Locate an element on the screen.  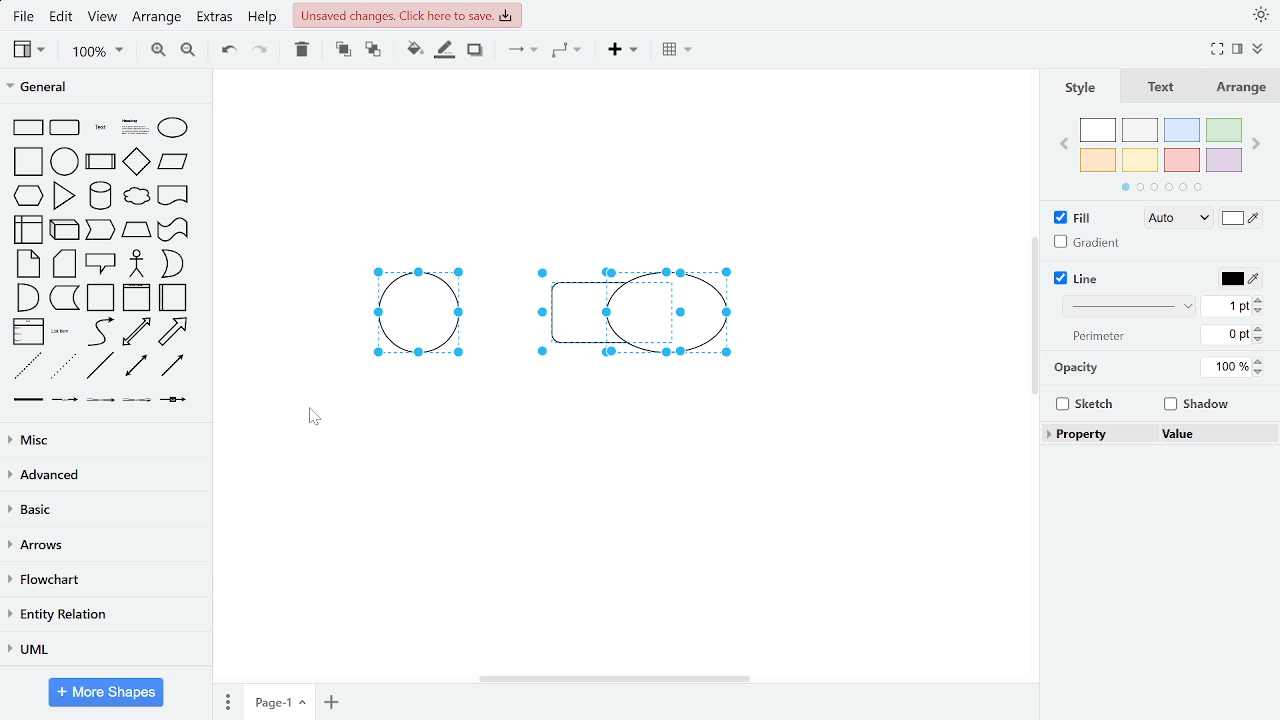
collapse is located at coordinates (1258, 49).